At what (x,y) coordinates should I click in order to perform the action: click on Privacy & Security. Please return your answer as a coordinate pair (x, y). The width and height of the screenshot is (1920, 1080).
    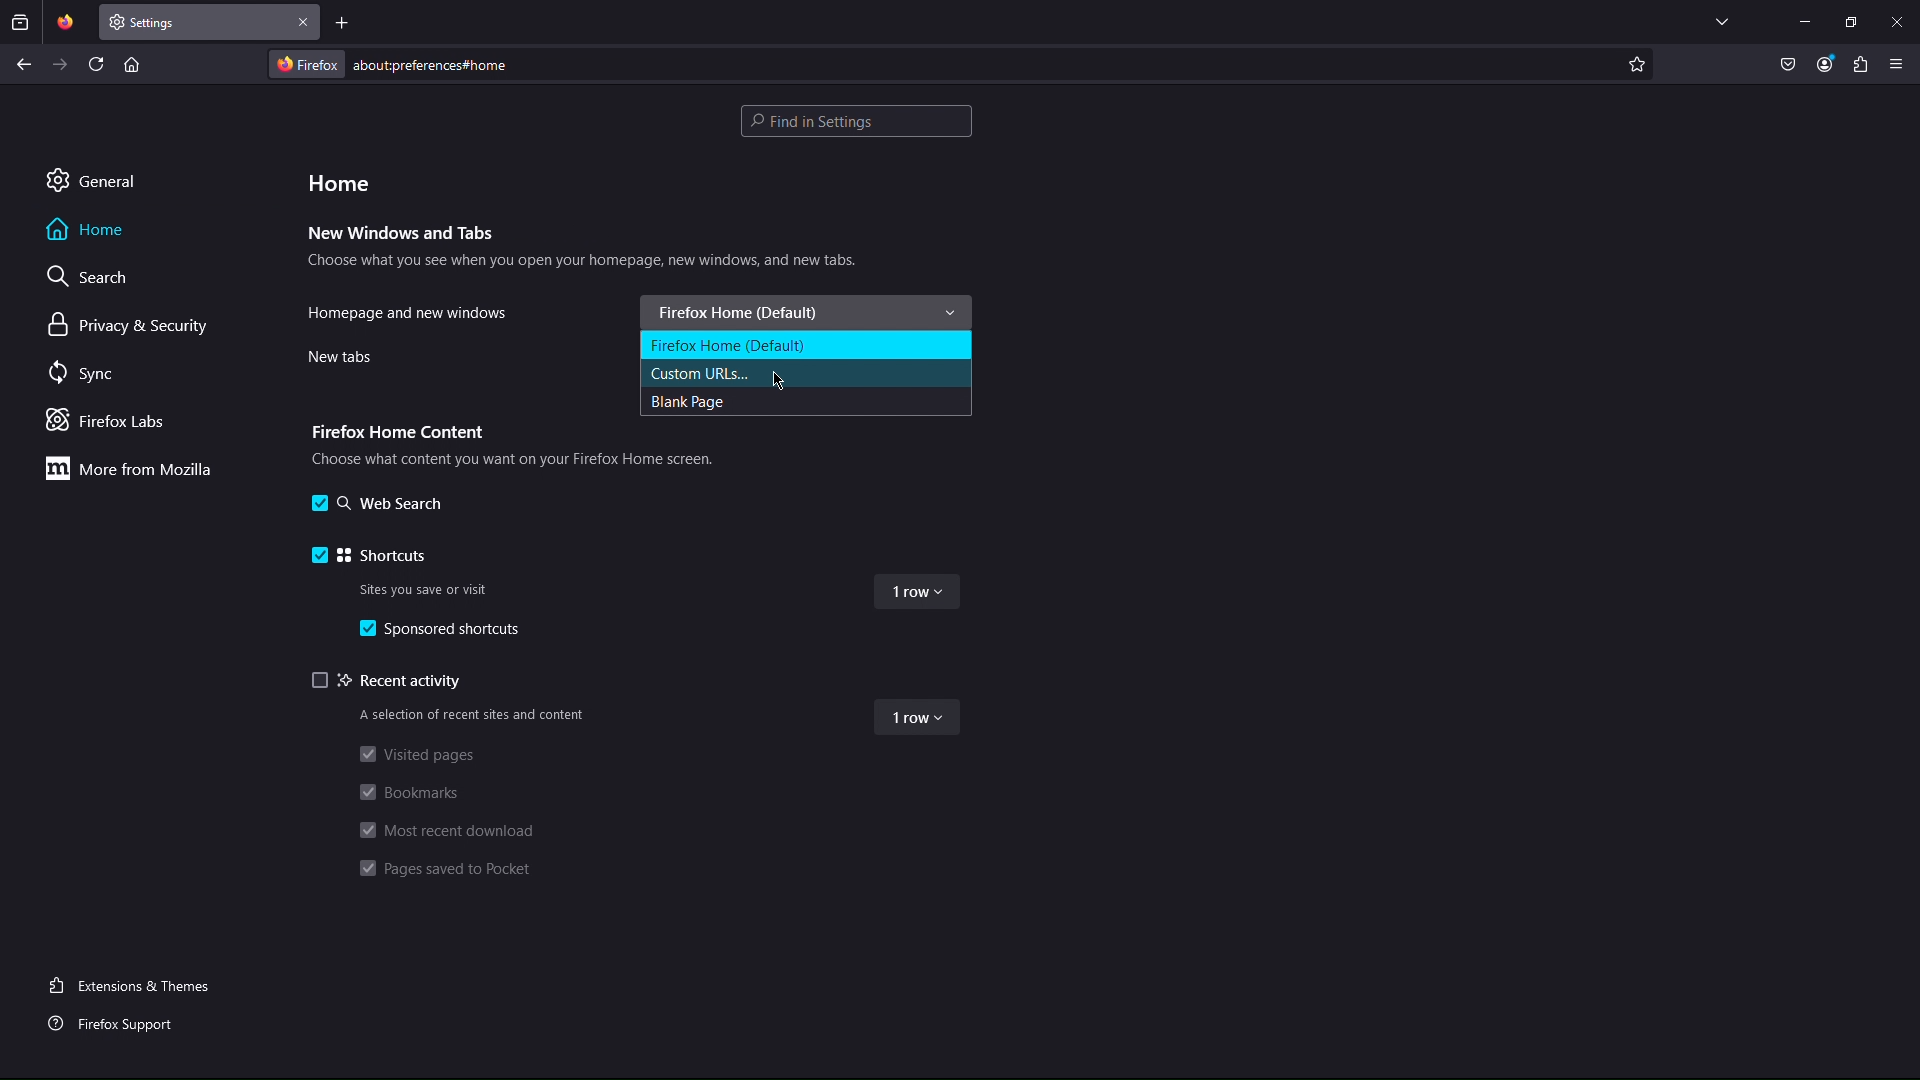
    Looking at the image, I should click on (129, 326).